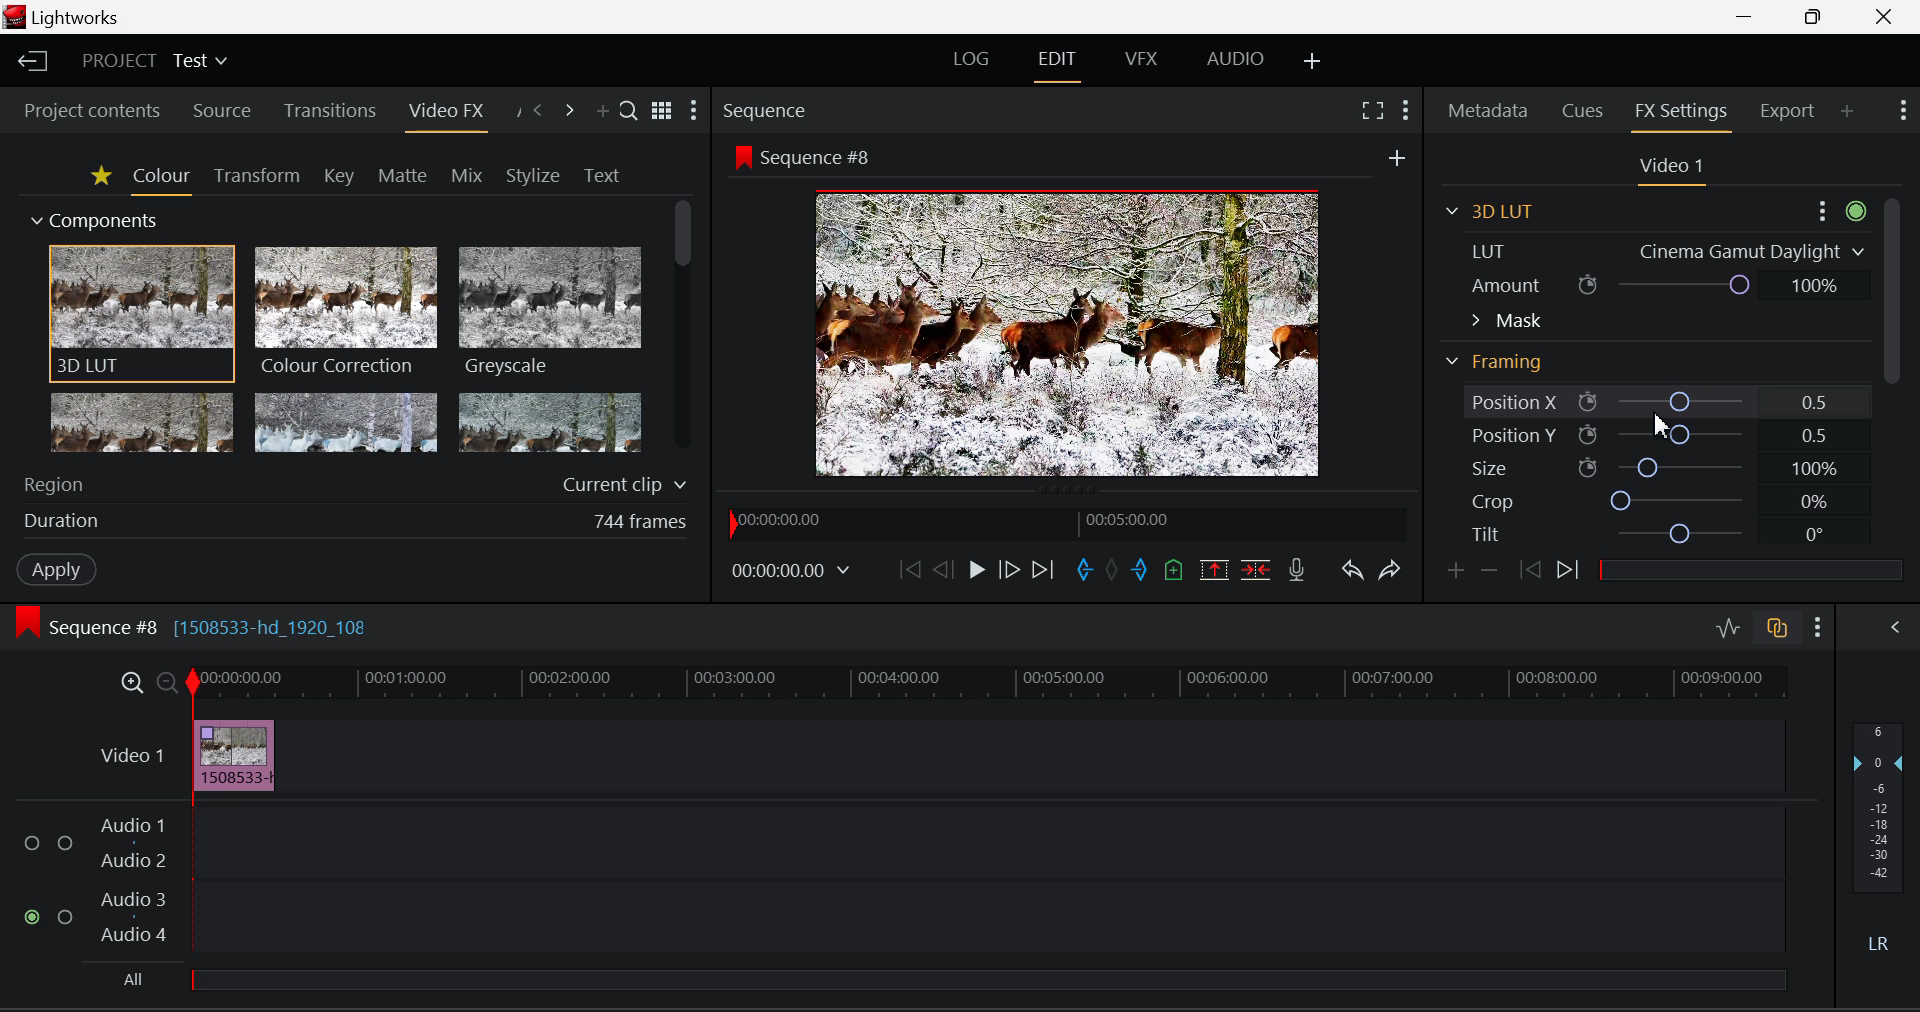  What do you see at coordinates (908, 573) in the screenshot?
I see `To Start` at bounding box center [908, 573].